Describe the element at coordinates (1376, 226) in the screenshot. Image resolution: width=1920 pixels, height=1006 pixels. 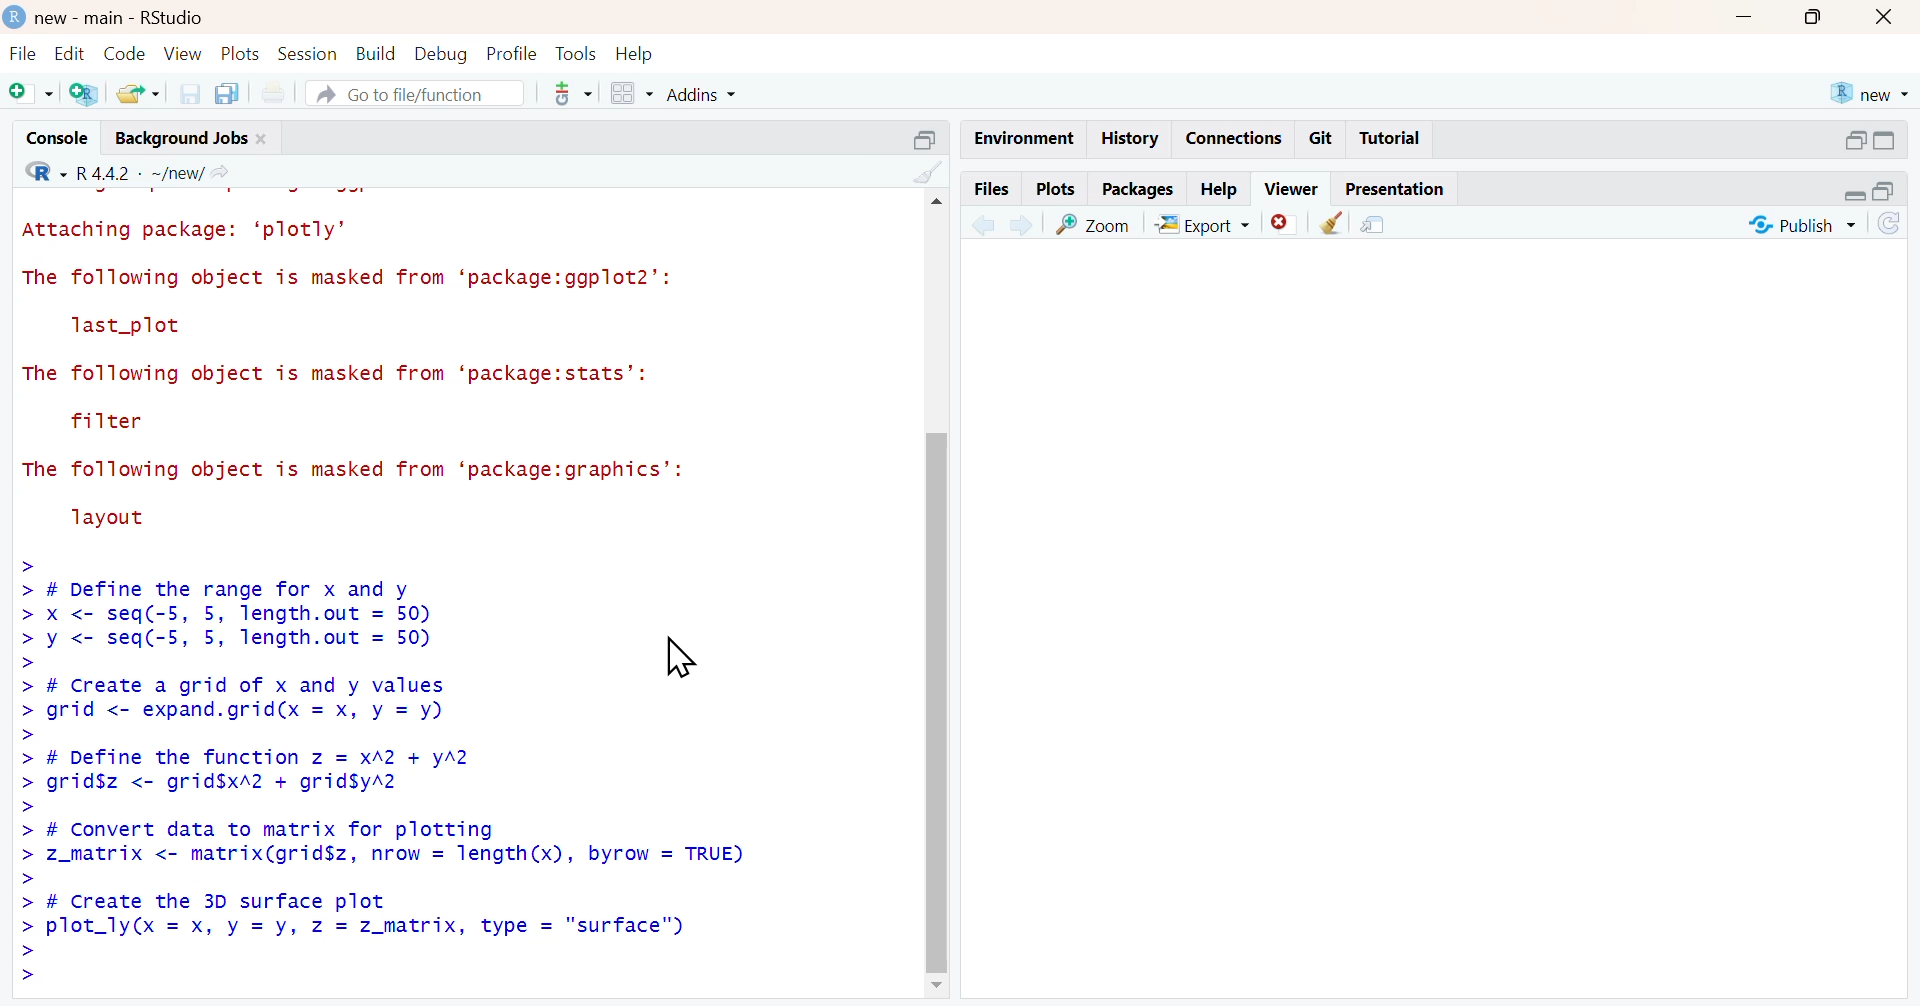
I see `show in new window` at that location.